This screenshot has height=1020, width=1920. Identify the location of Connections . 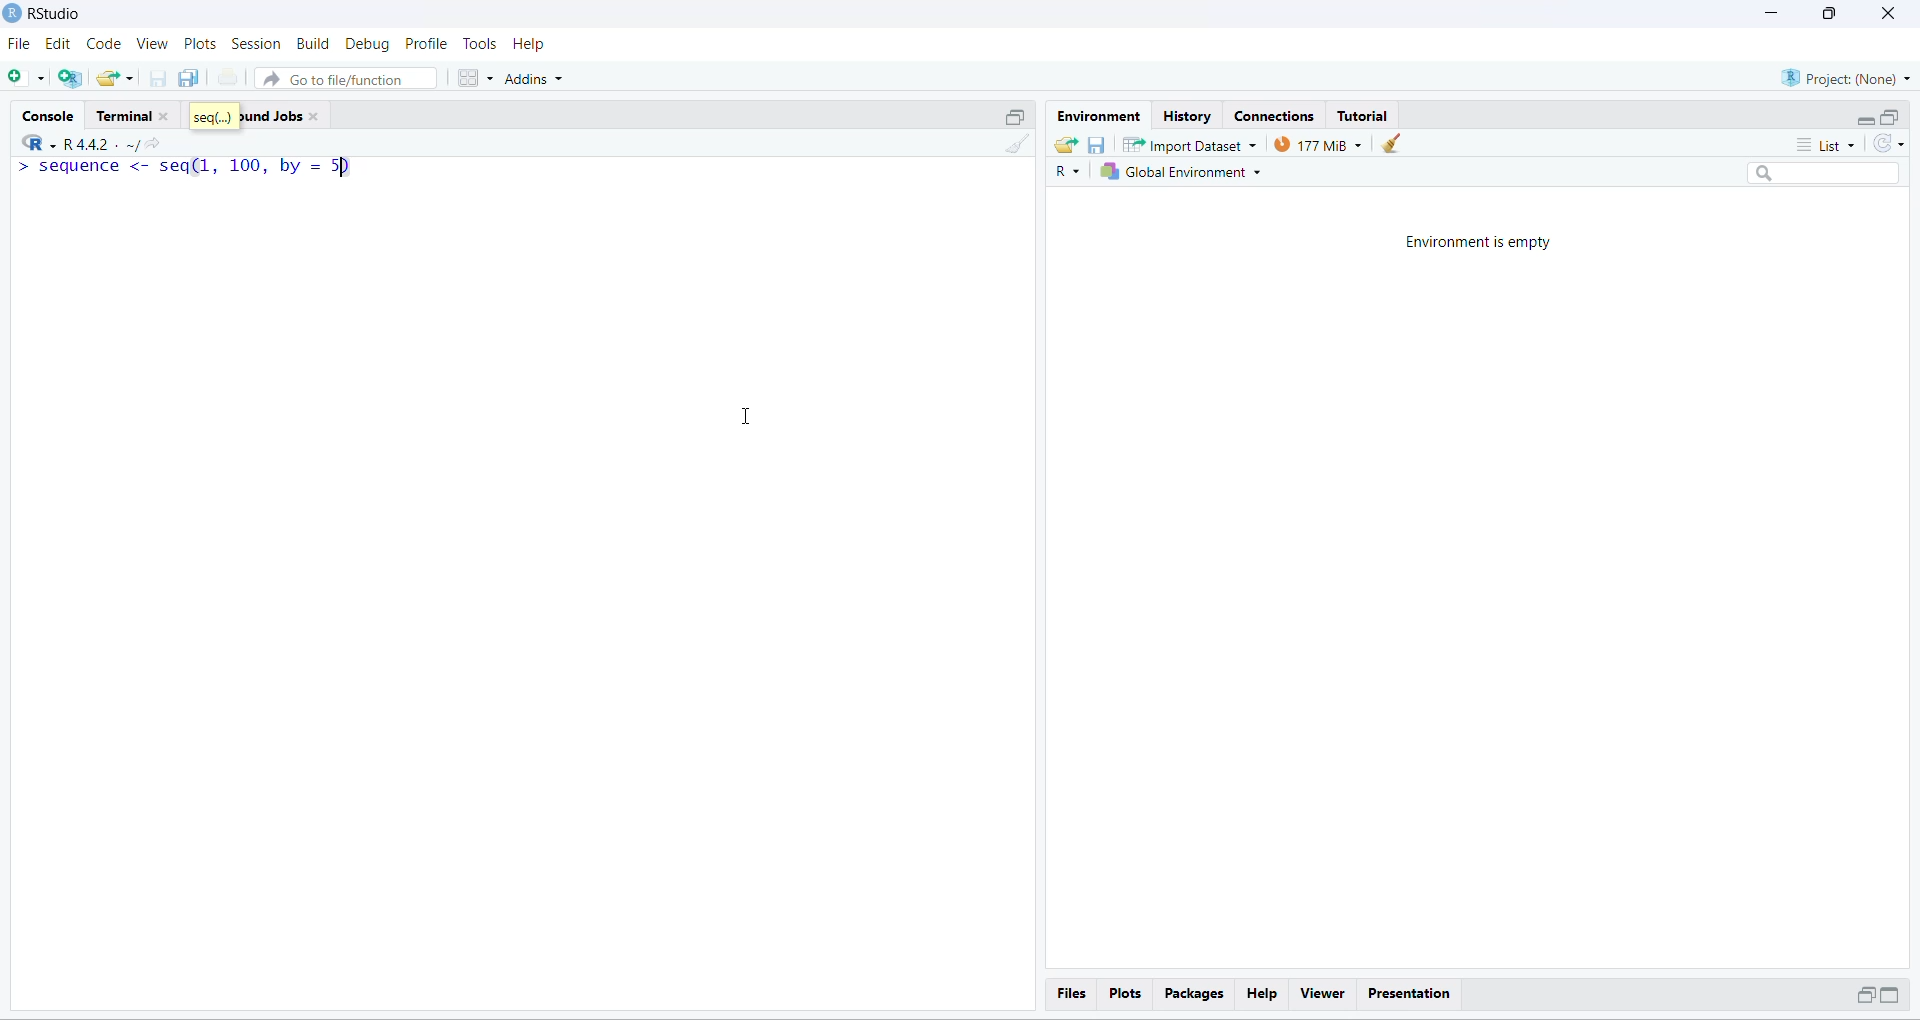
(1280, 117).